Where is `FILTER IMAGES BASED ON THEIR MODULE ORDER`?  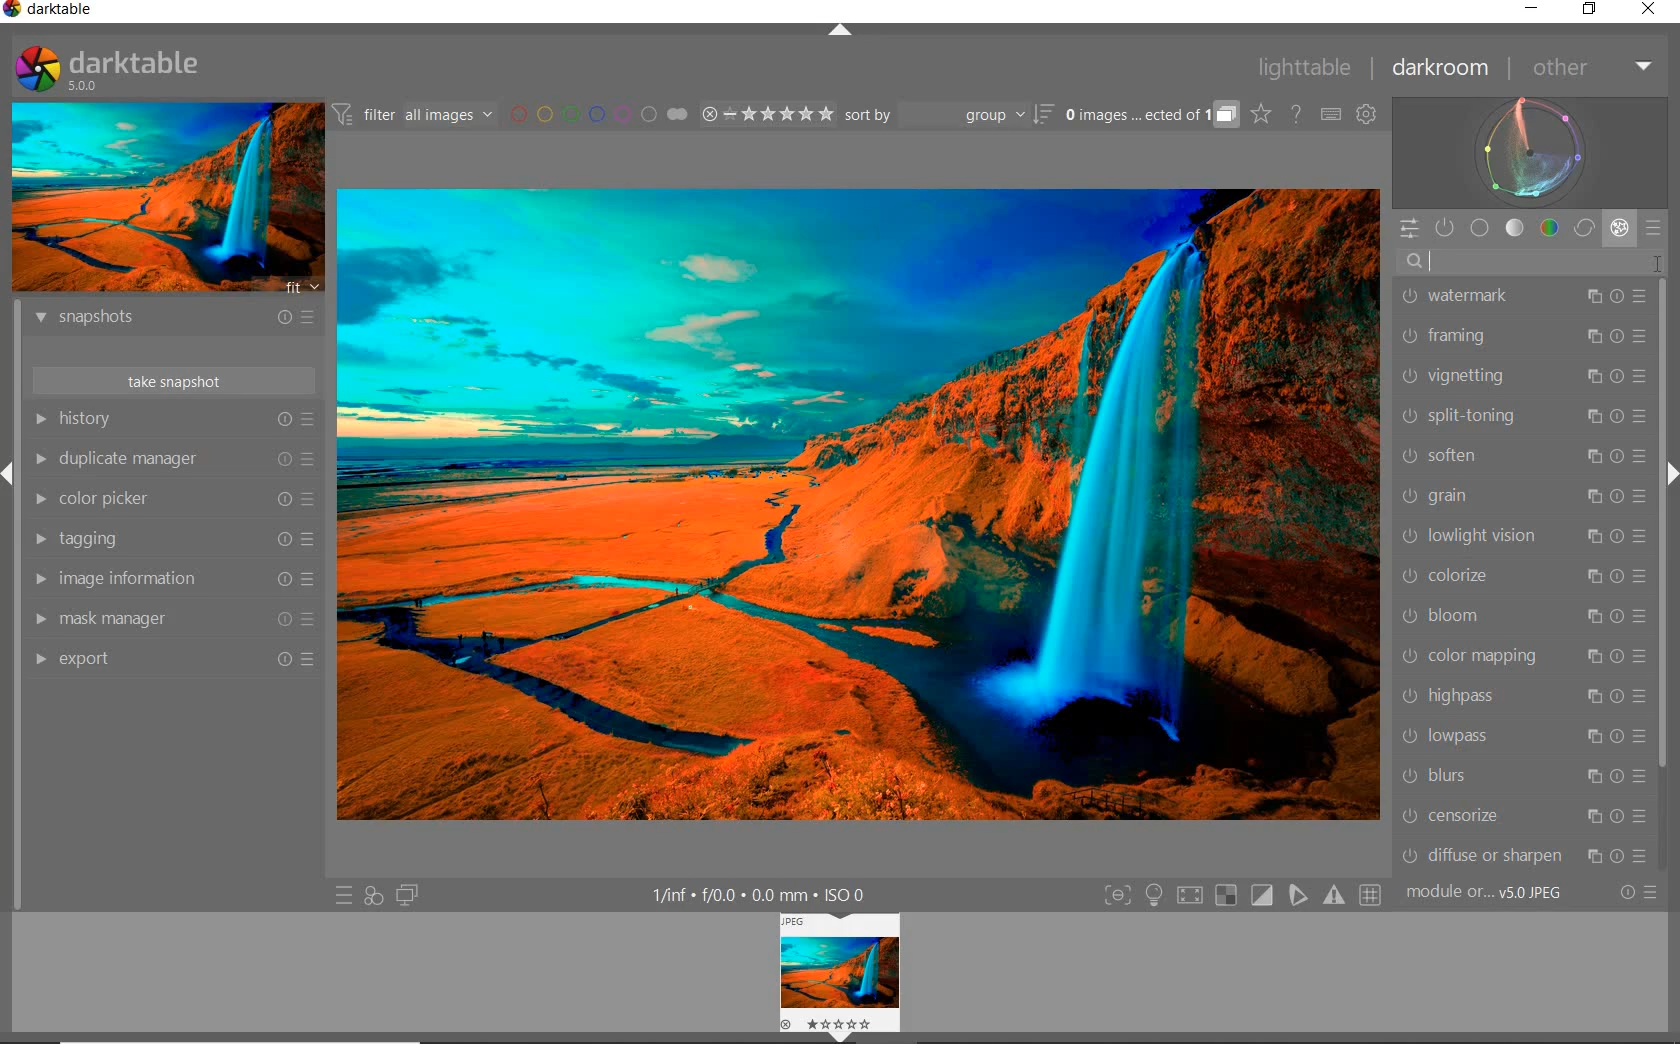 FILTER IMAGES BASED ON THEIR MODULE ORDER is located at coordinates (413, 115).